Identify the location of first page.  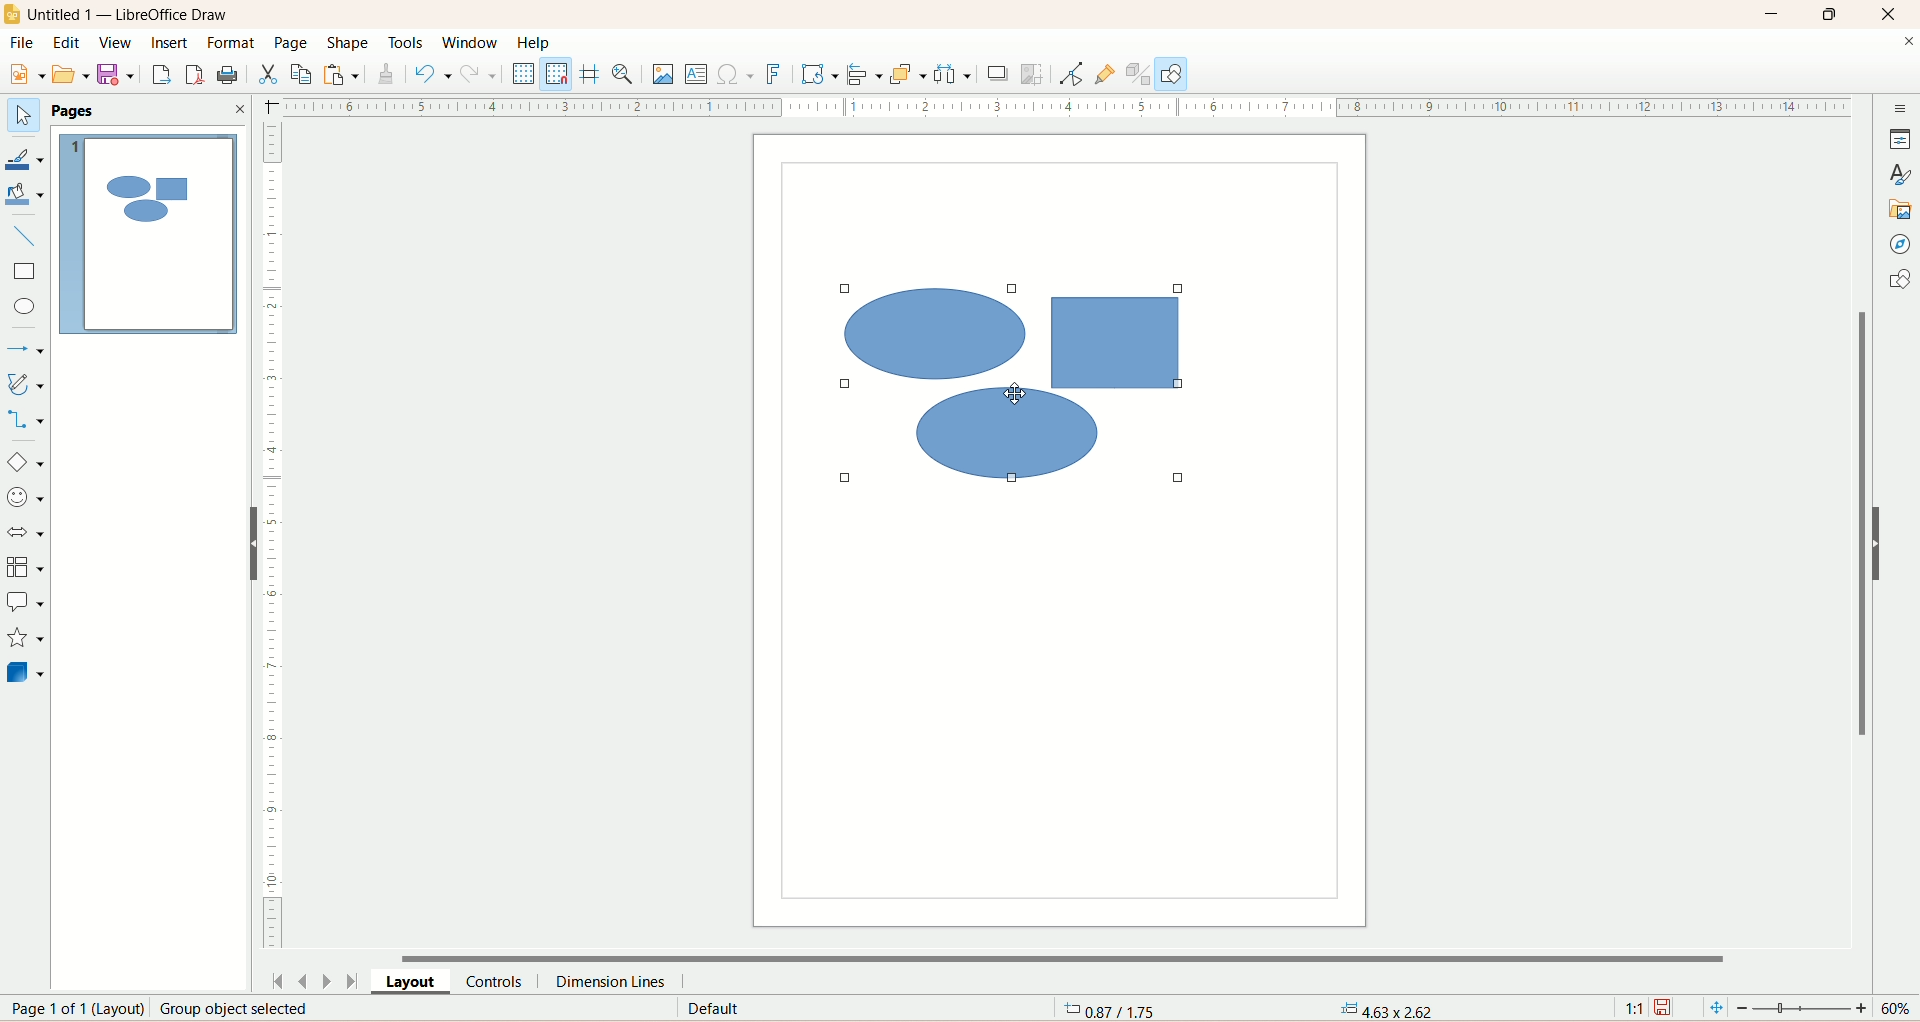
(279, 983).